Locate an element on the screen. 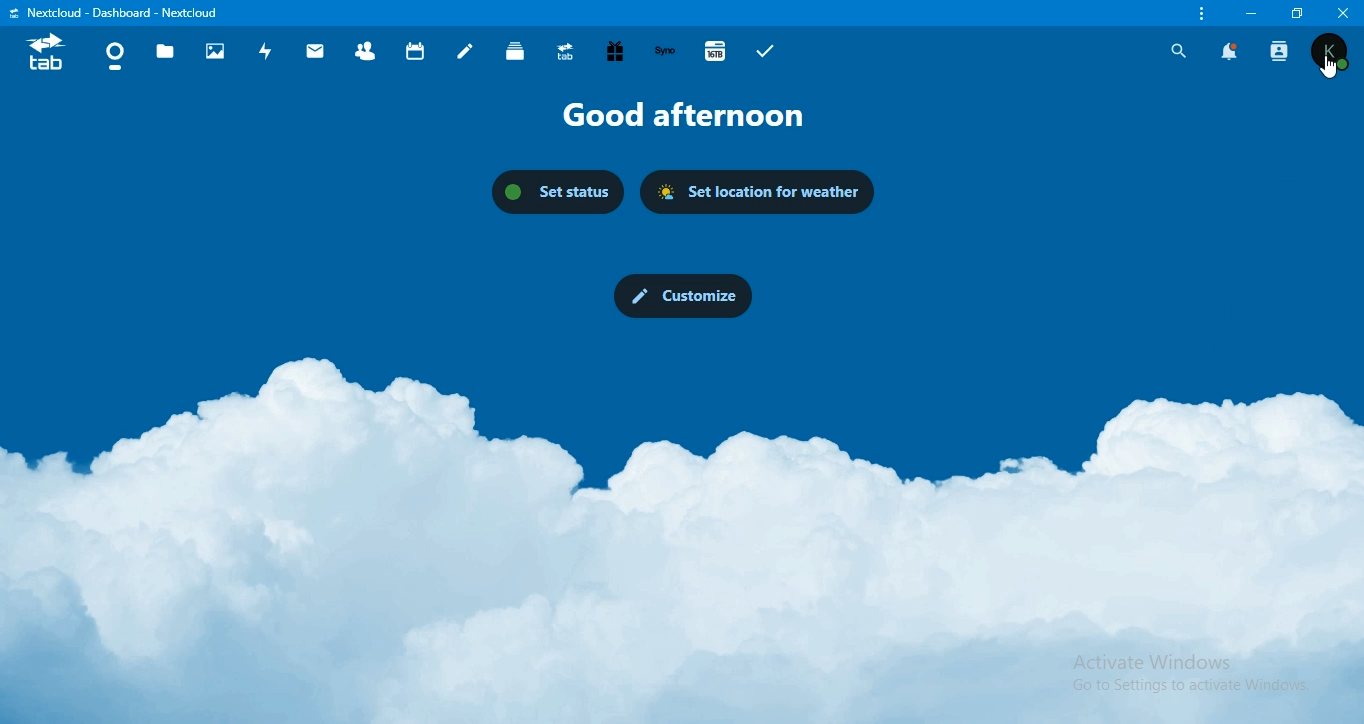  customize is located at coordinates (682, 296).